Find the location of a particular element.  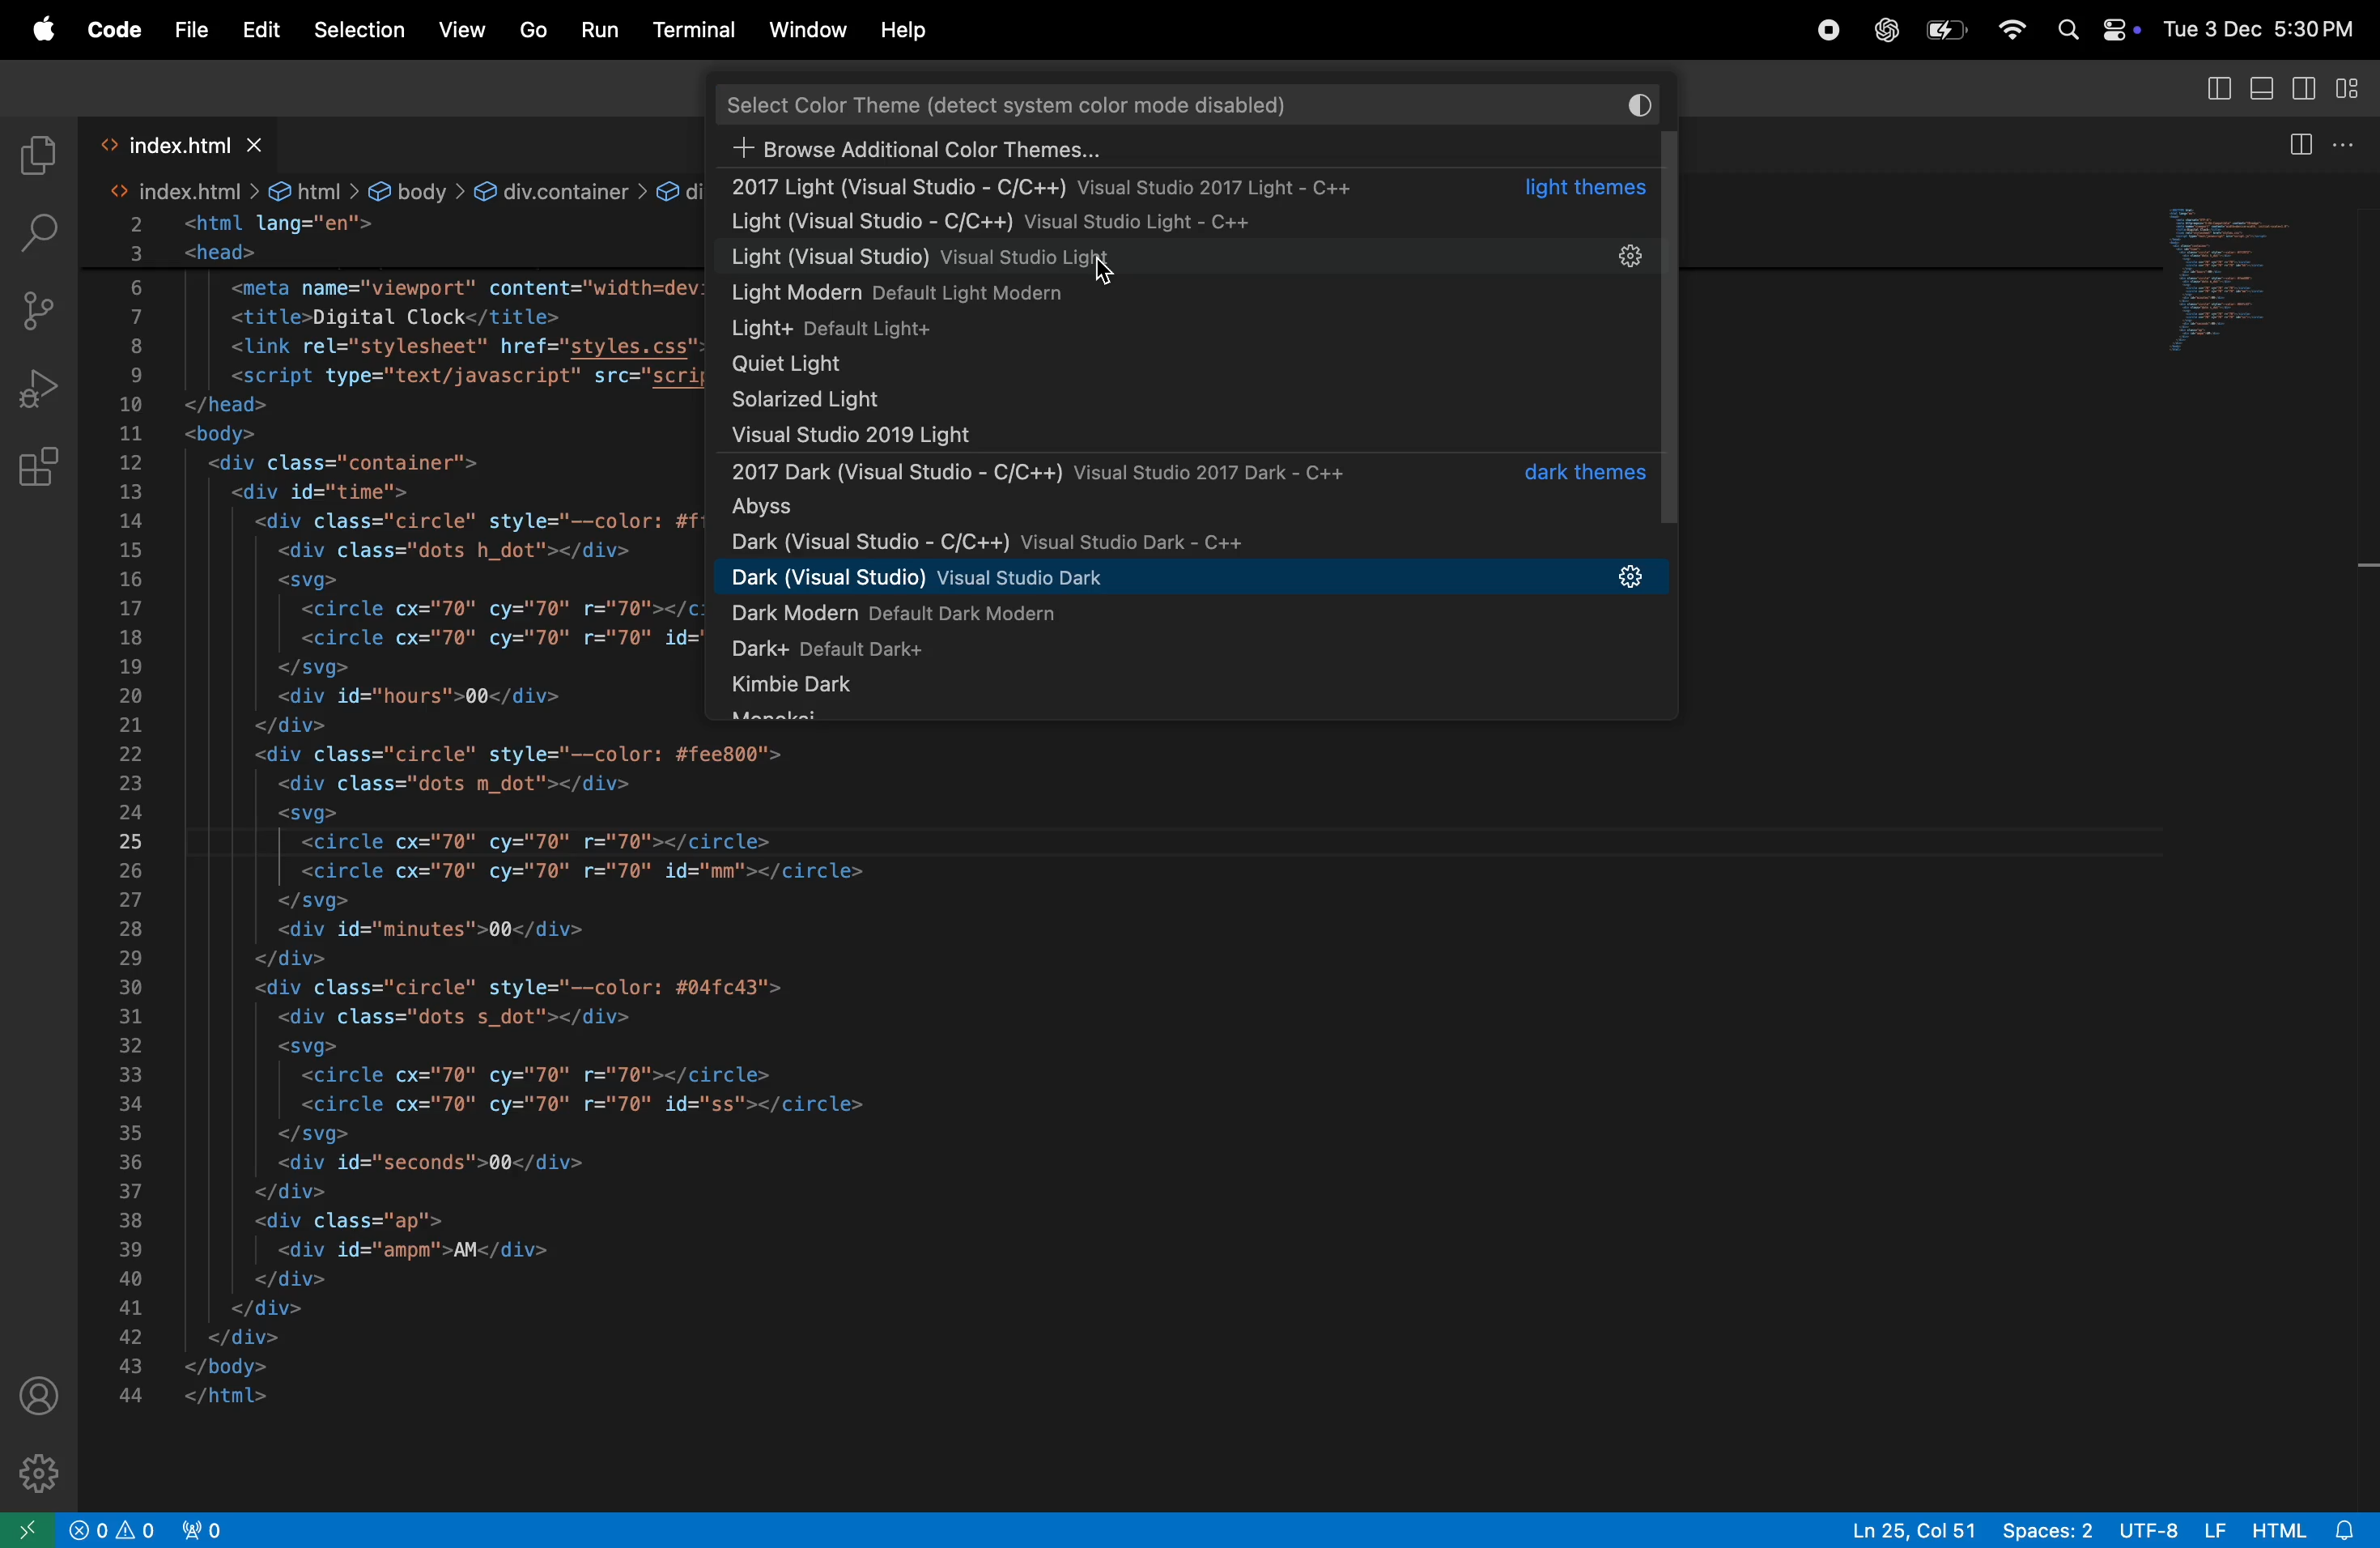

battery is located at coordinates (1949, 30).